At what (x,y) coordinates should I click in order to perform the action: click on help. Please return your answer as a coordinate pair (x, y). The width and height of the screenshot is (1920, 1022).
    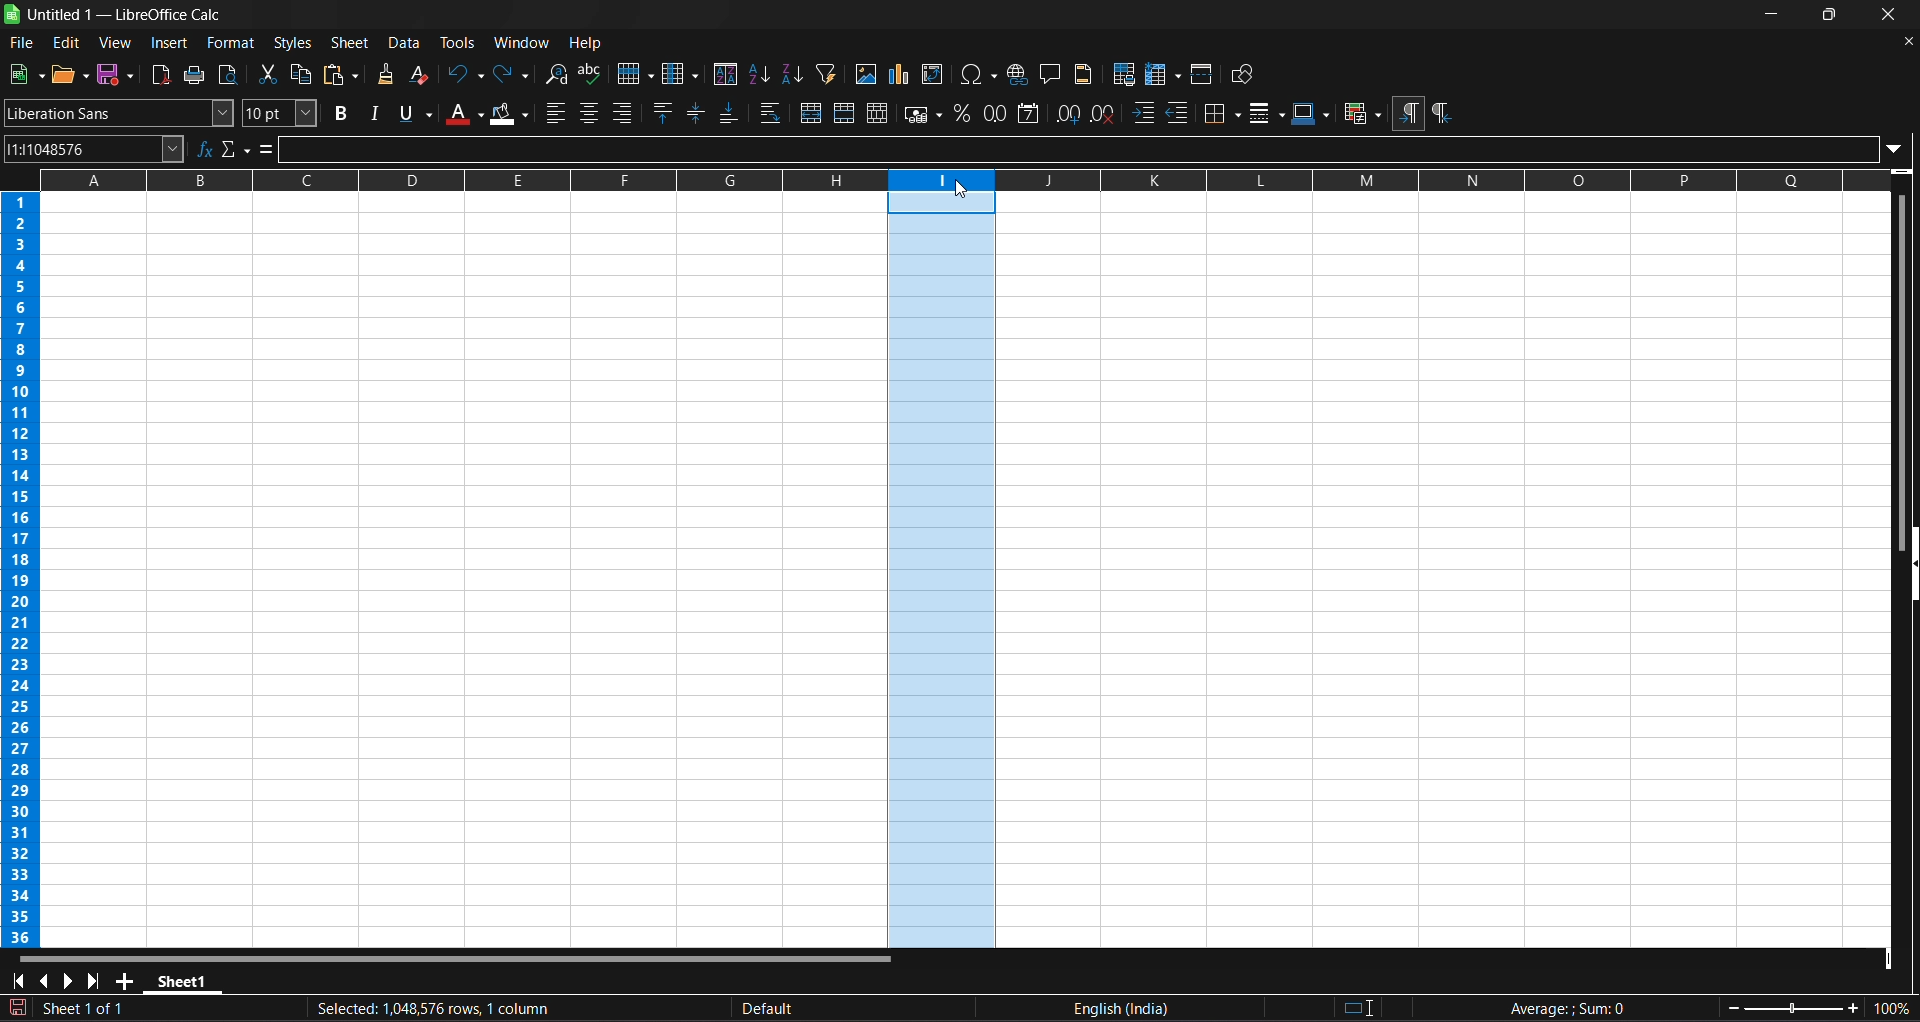
    Looking at the image, I should click on (588, 44).